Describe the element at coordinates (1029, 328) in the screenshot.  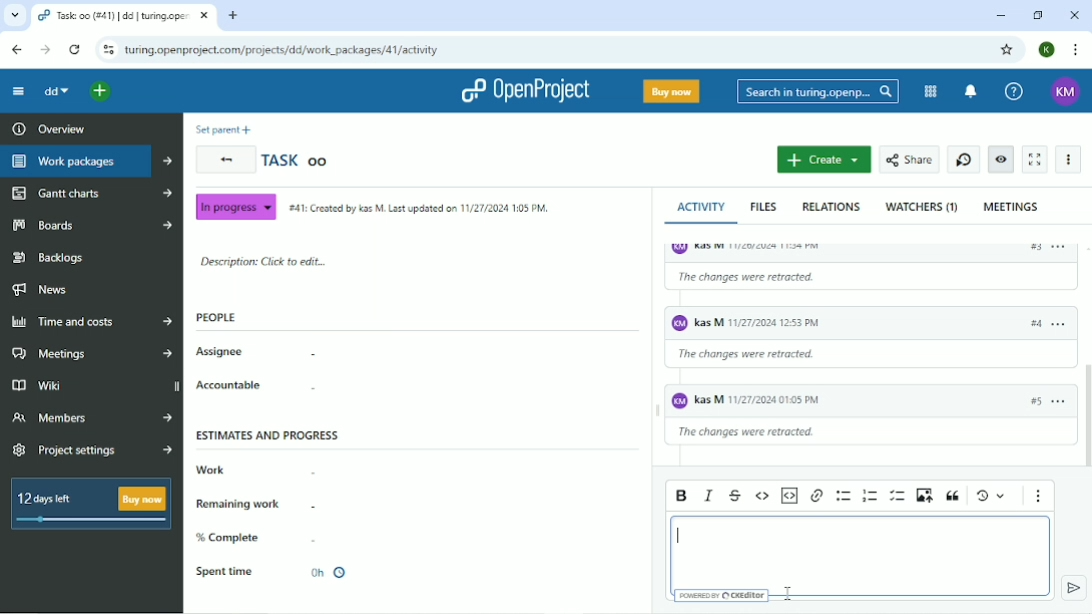
I see `#3` at that location.